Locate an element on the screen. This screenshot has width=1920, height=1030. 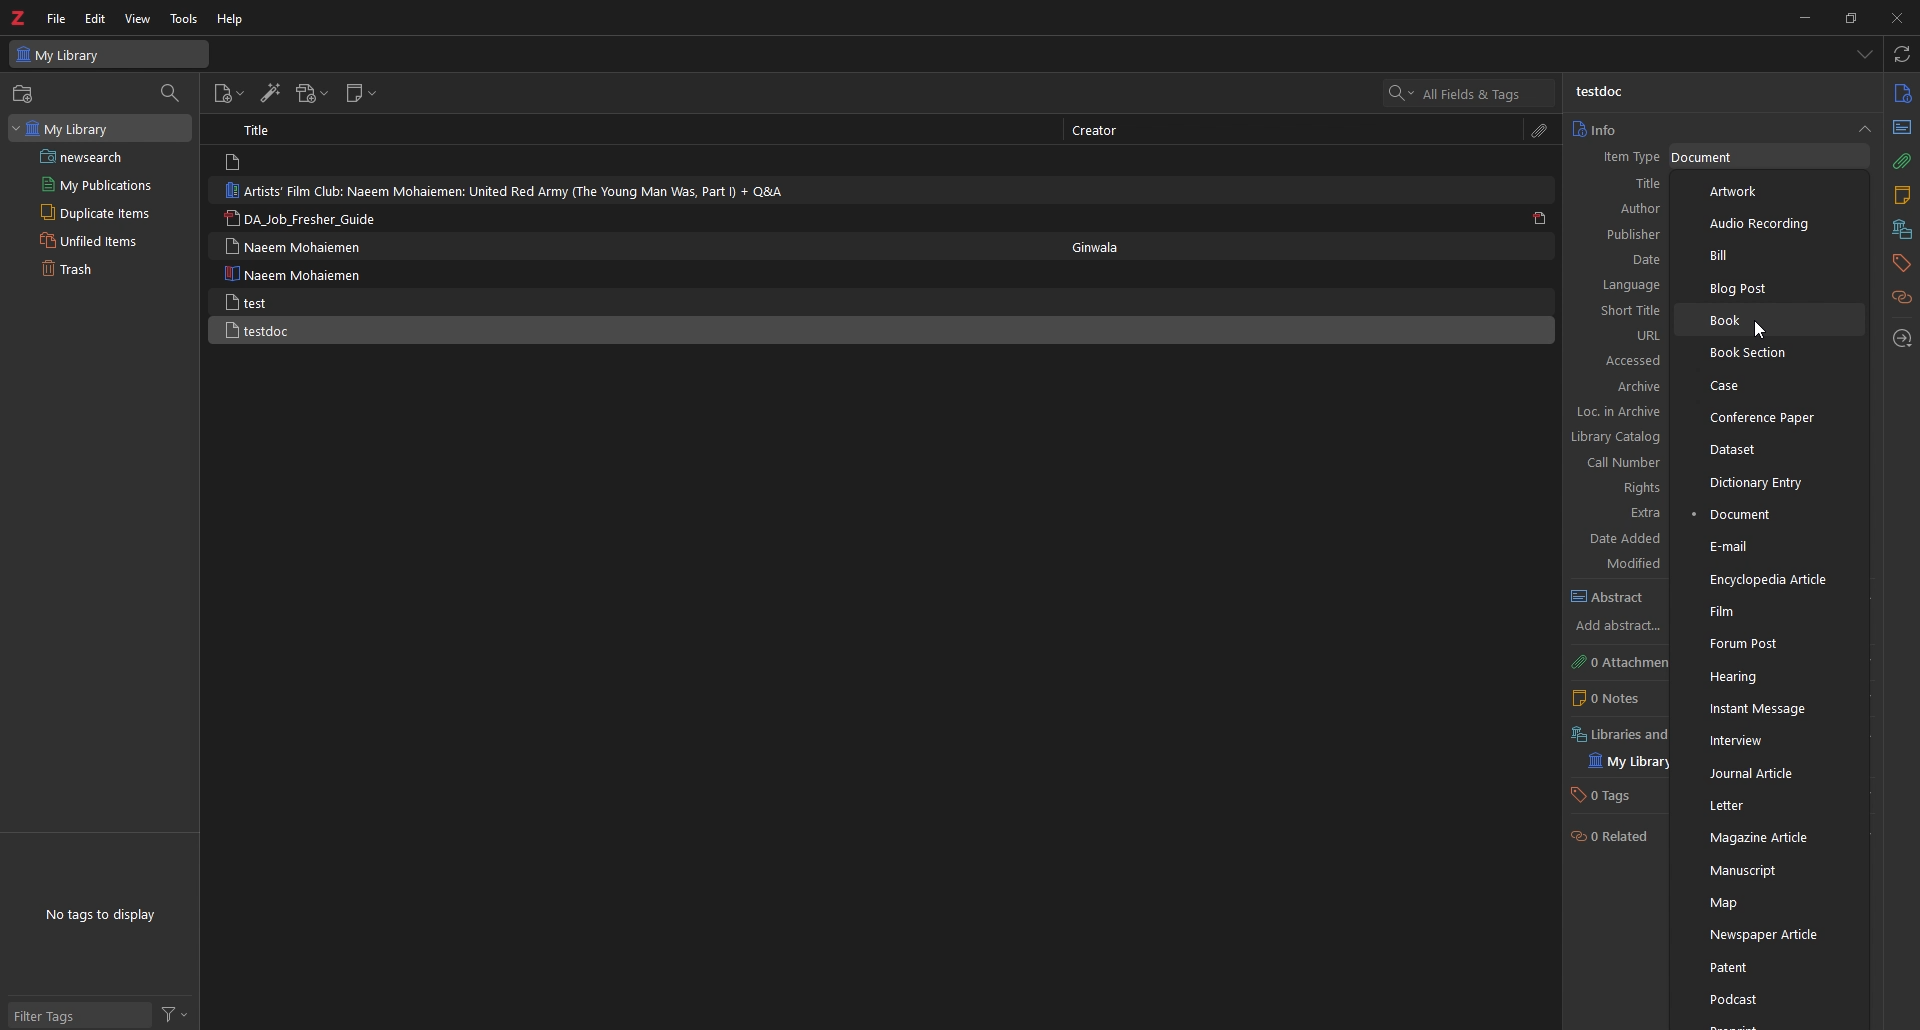
Short Title is located at coordinates (1623, 309).